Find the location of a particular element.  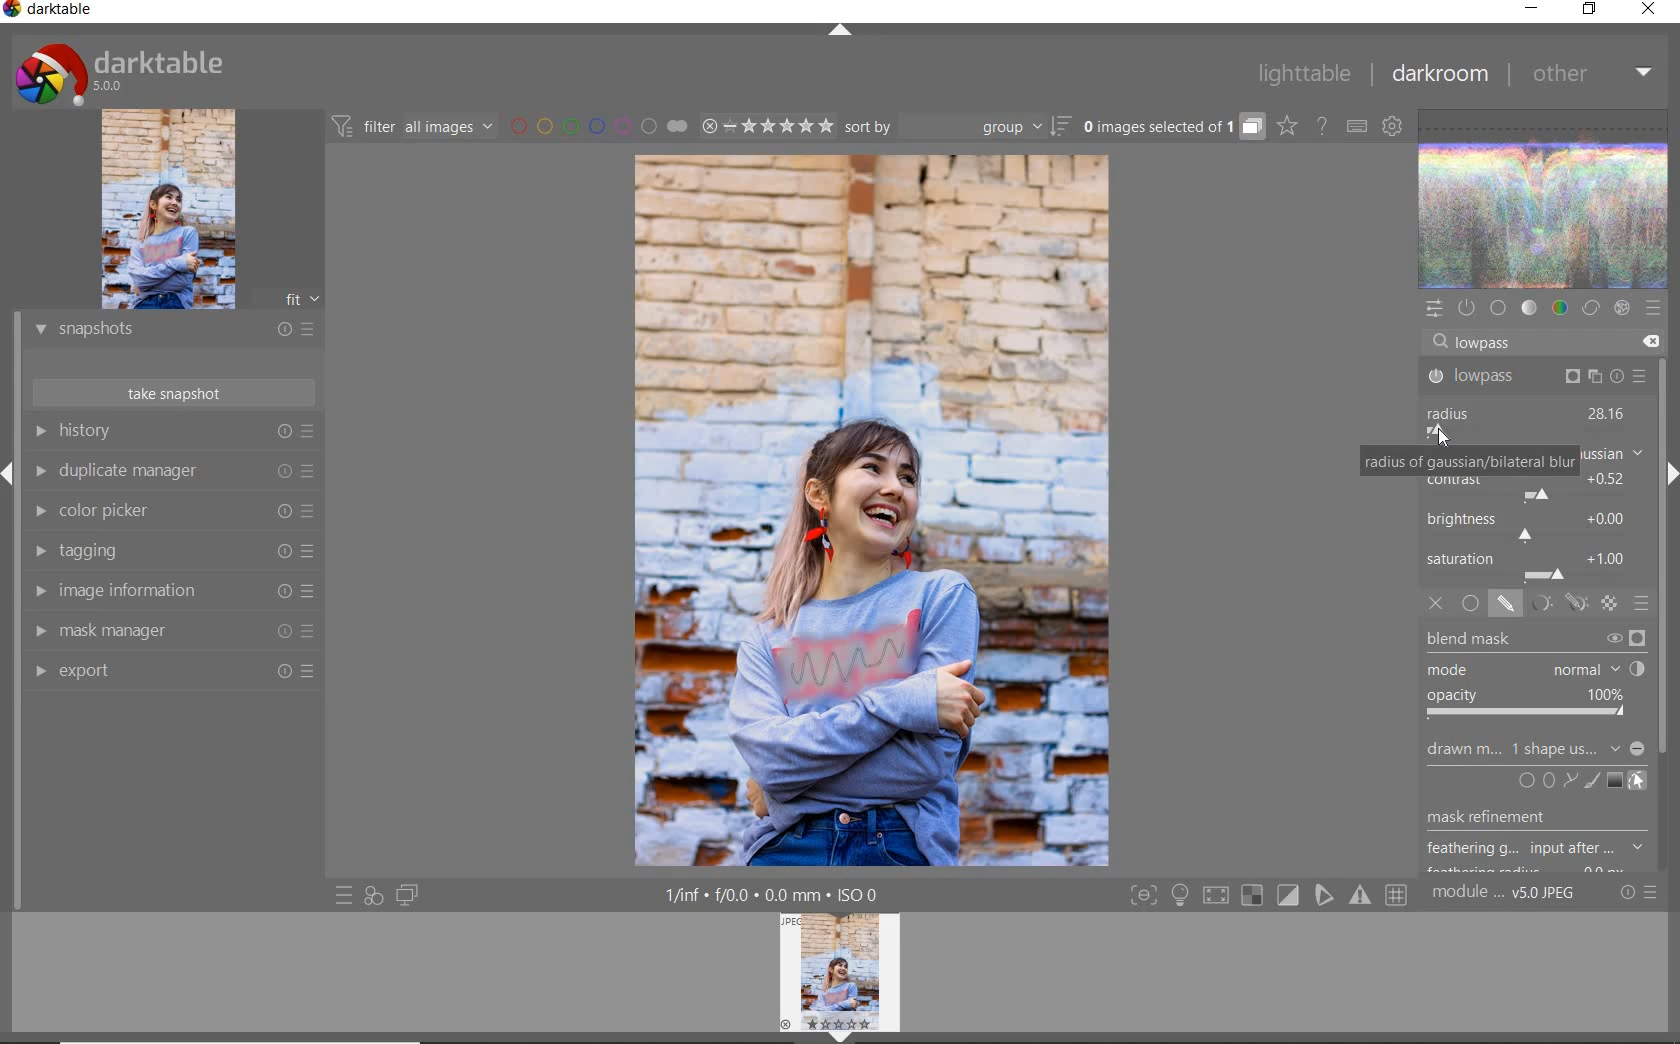

module..v50JPEG is located at coordinates (1507, 894).